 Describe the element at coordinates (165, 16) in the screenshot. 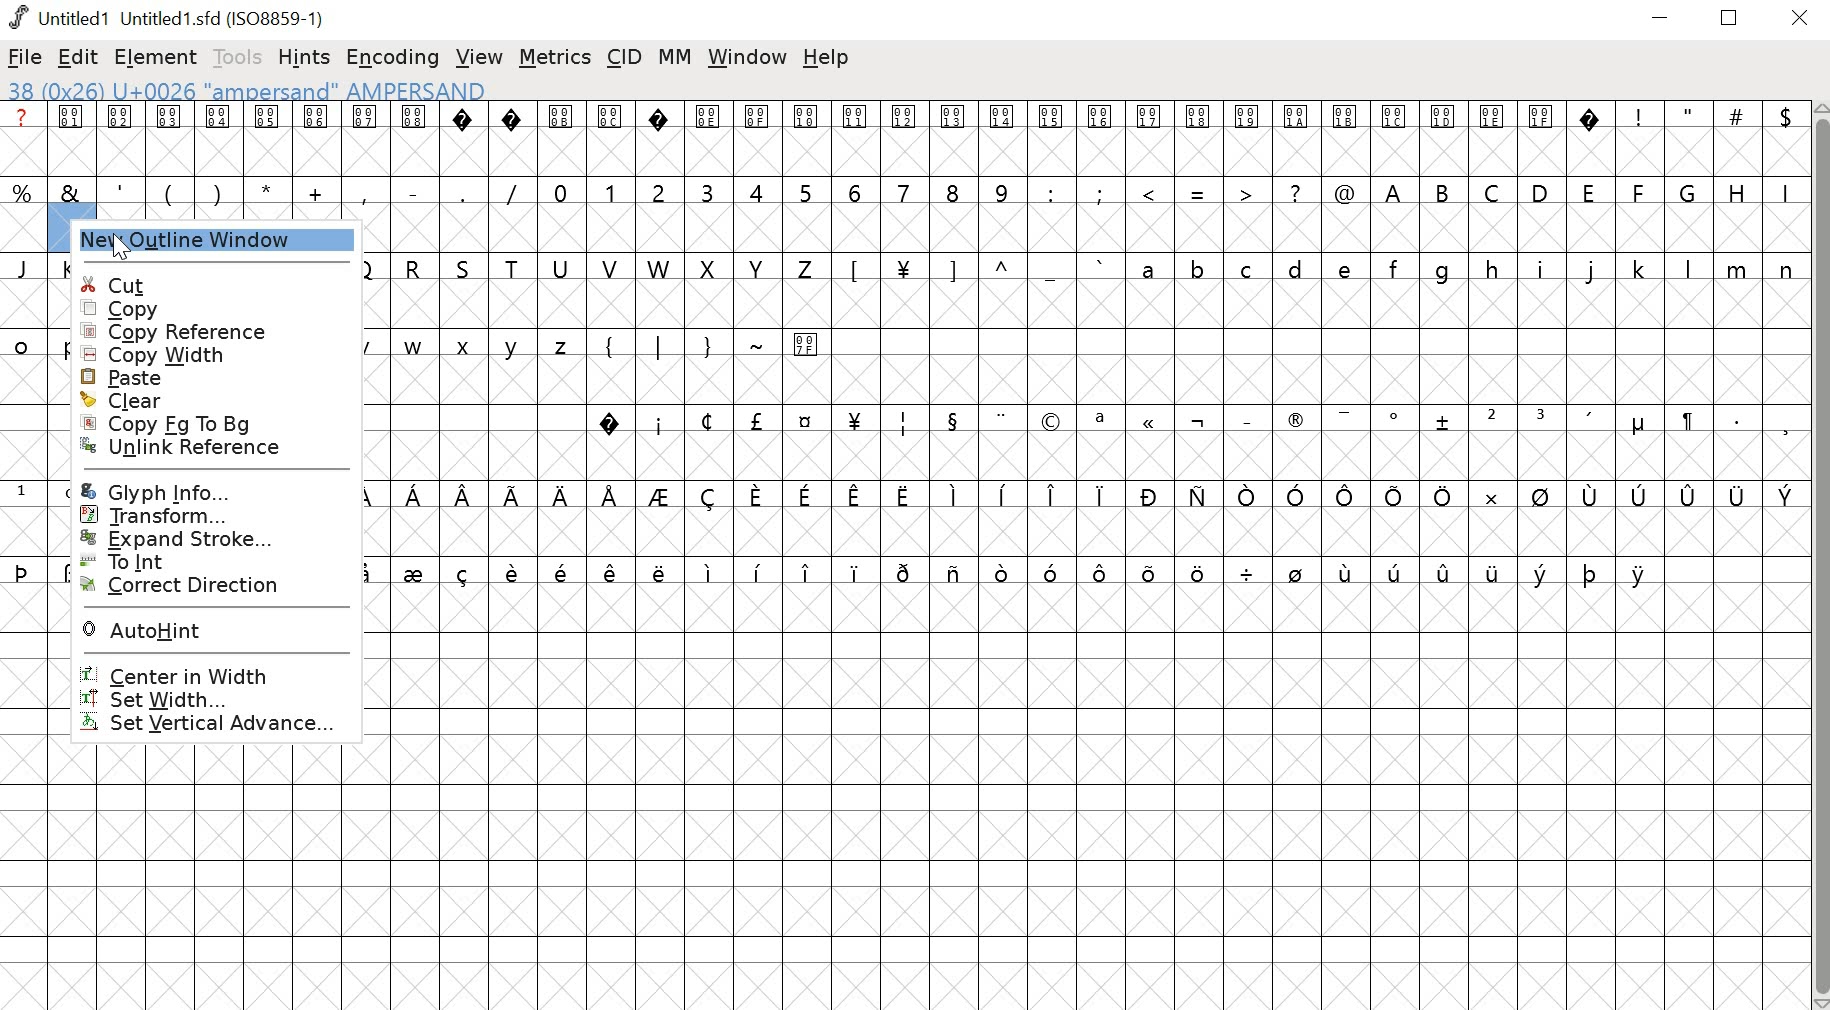

I see `Untitled 1 Untitled1.shd (ISO8859-1)` at that location.